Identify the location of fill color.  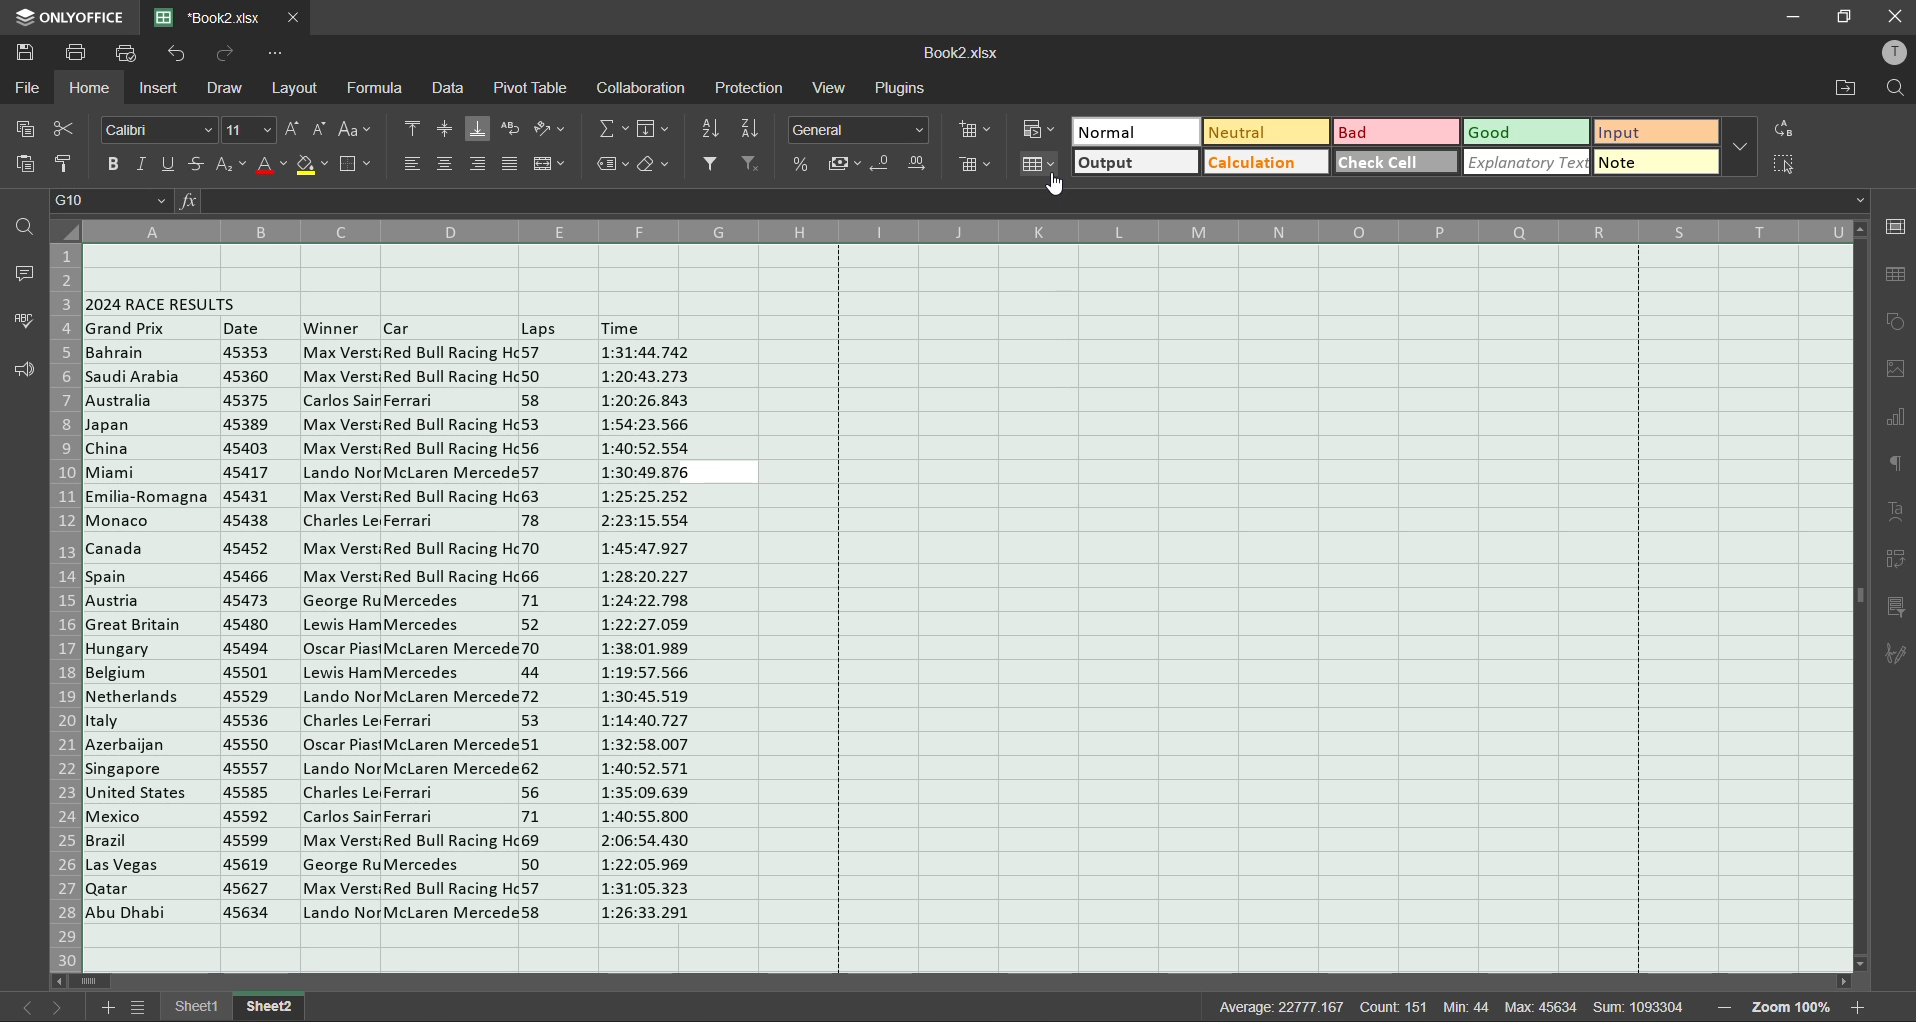
(312, 169).